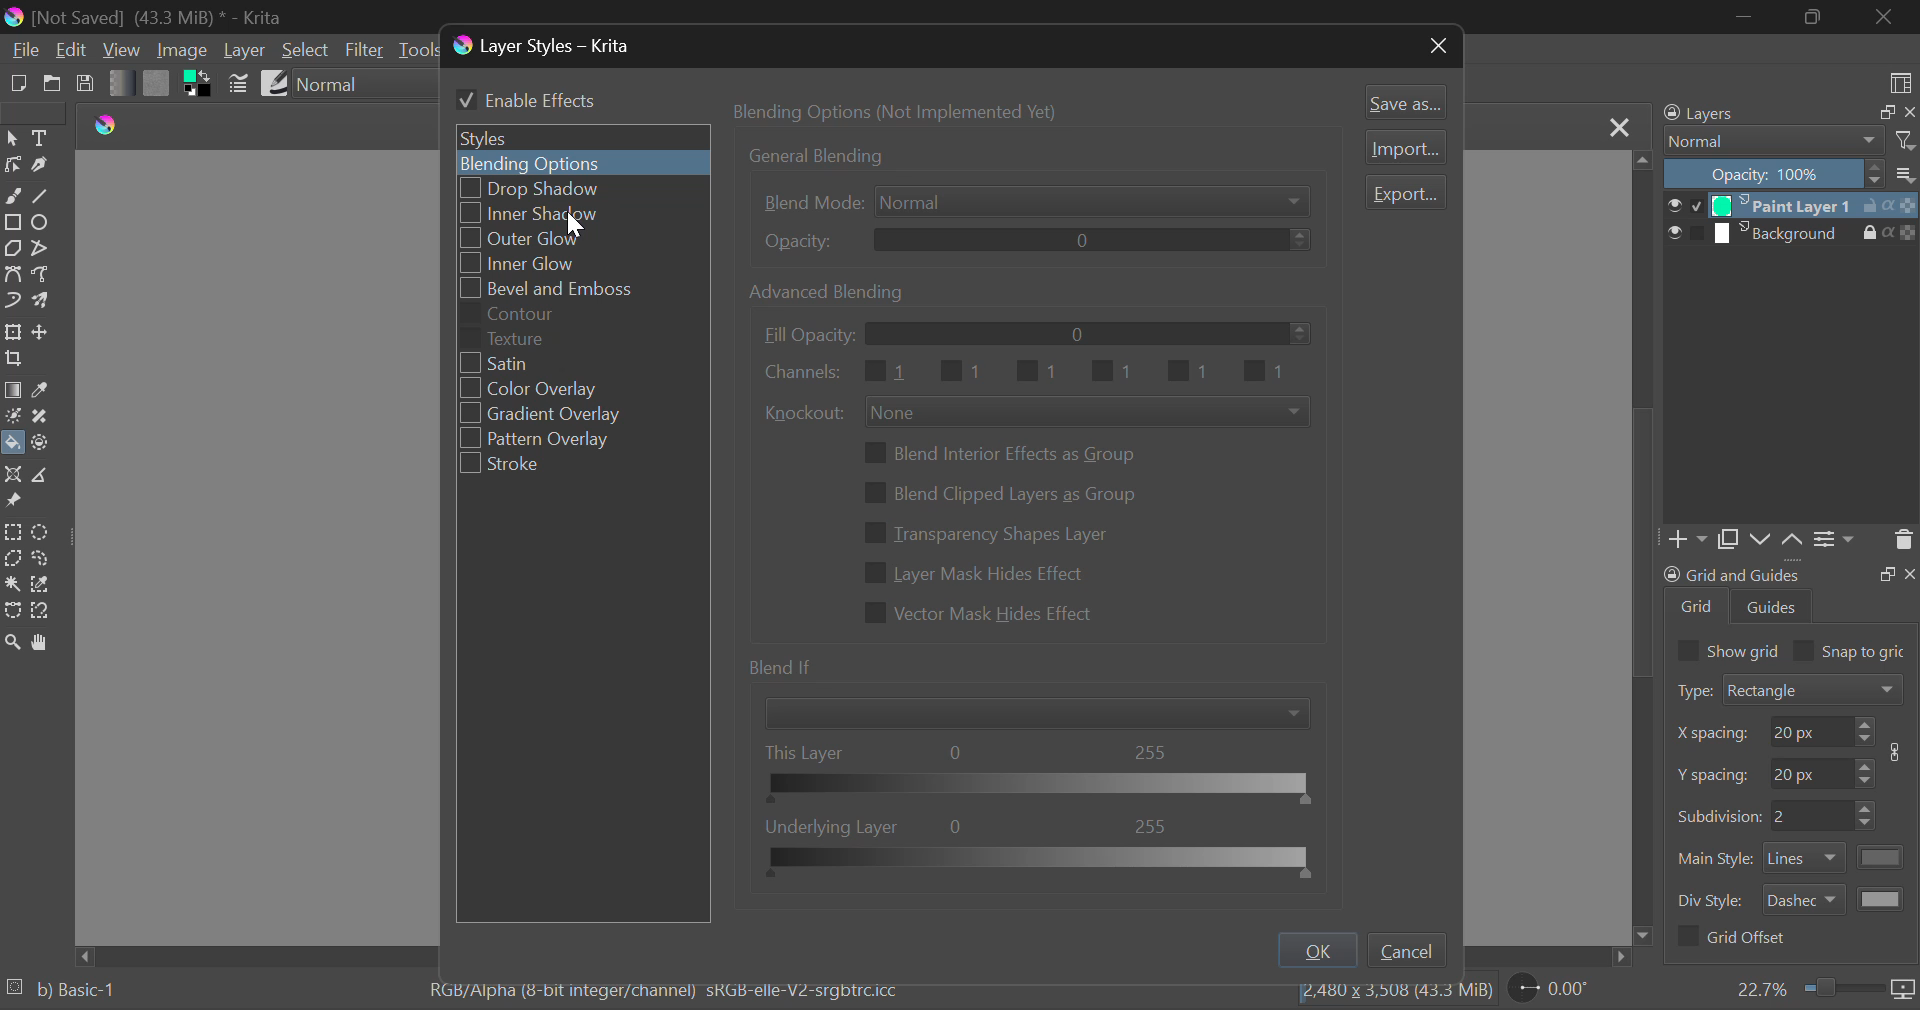 The width and height of the screenshot is (1920, 1010). What do you see at coordinates (13, 475) in the screenshot?
I see `Assistant Tool` at bounding box center [13, 475].